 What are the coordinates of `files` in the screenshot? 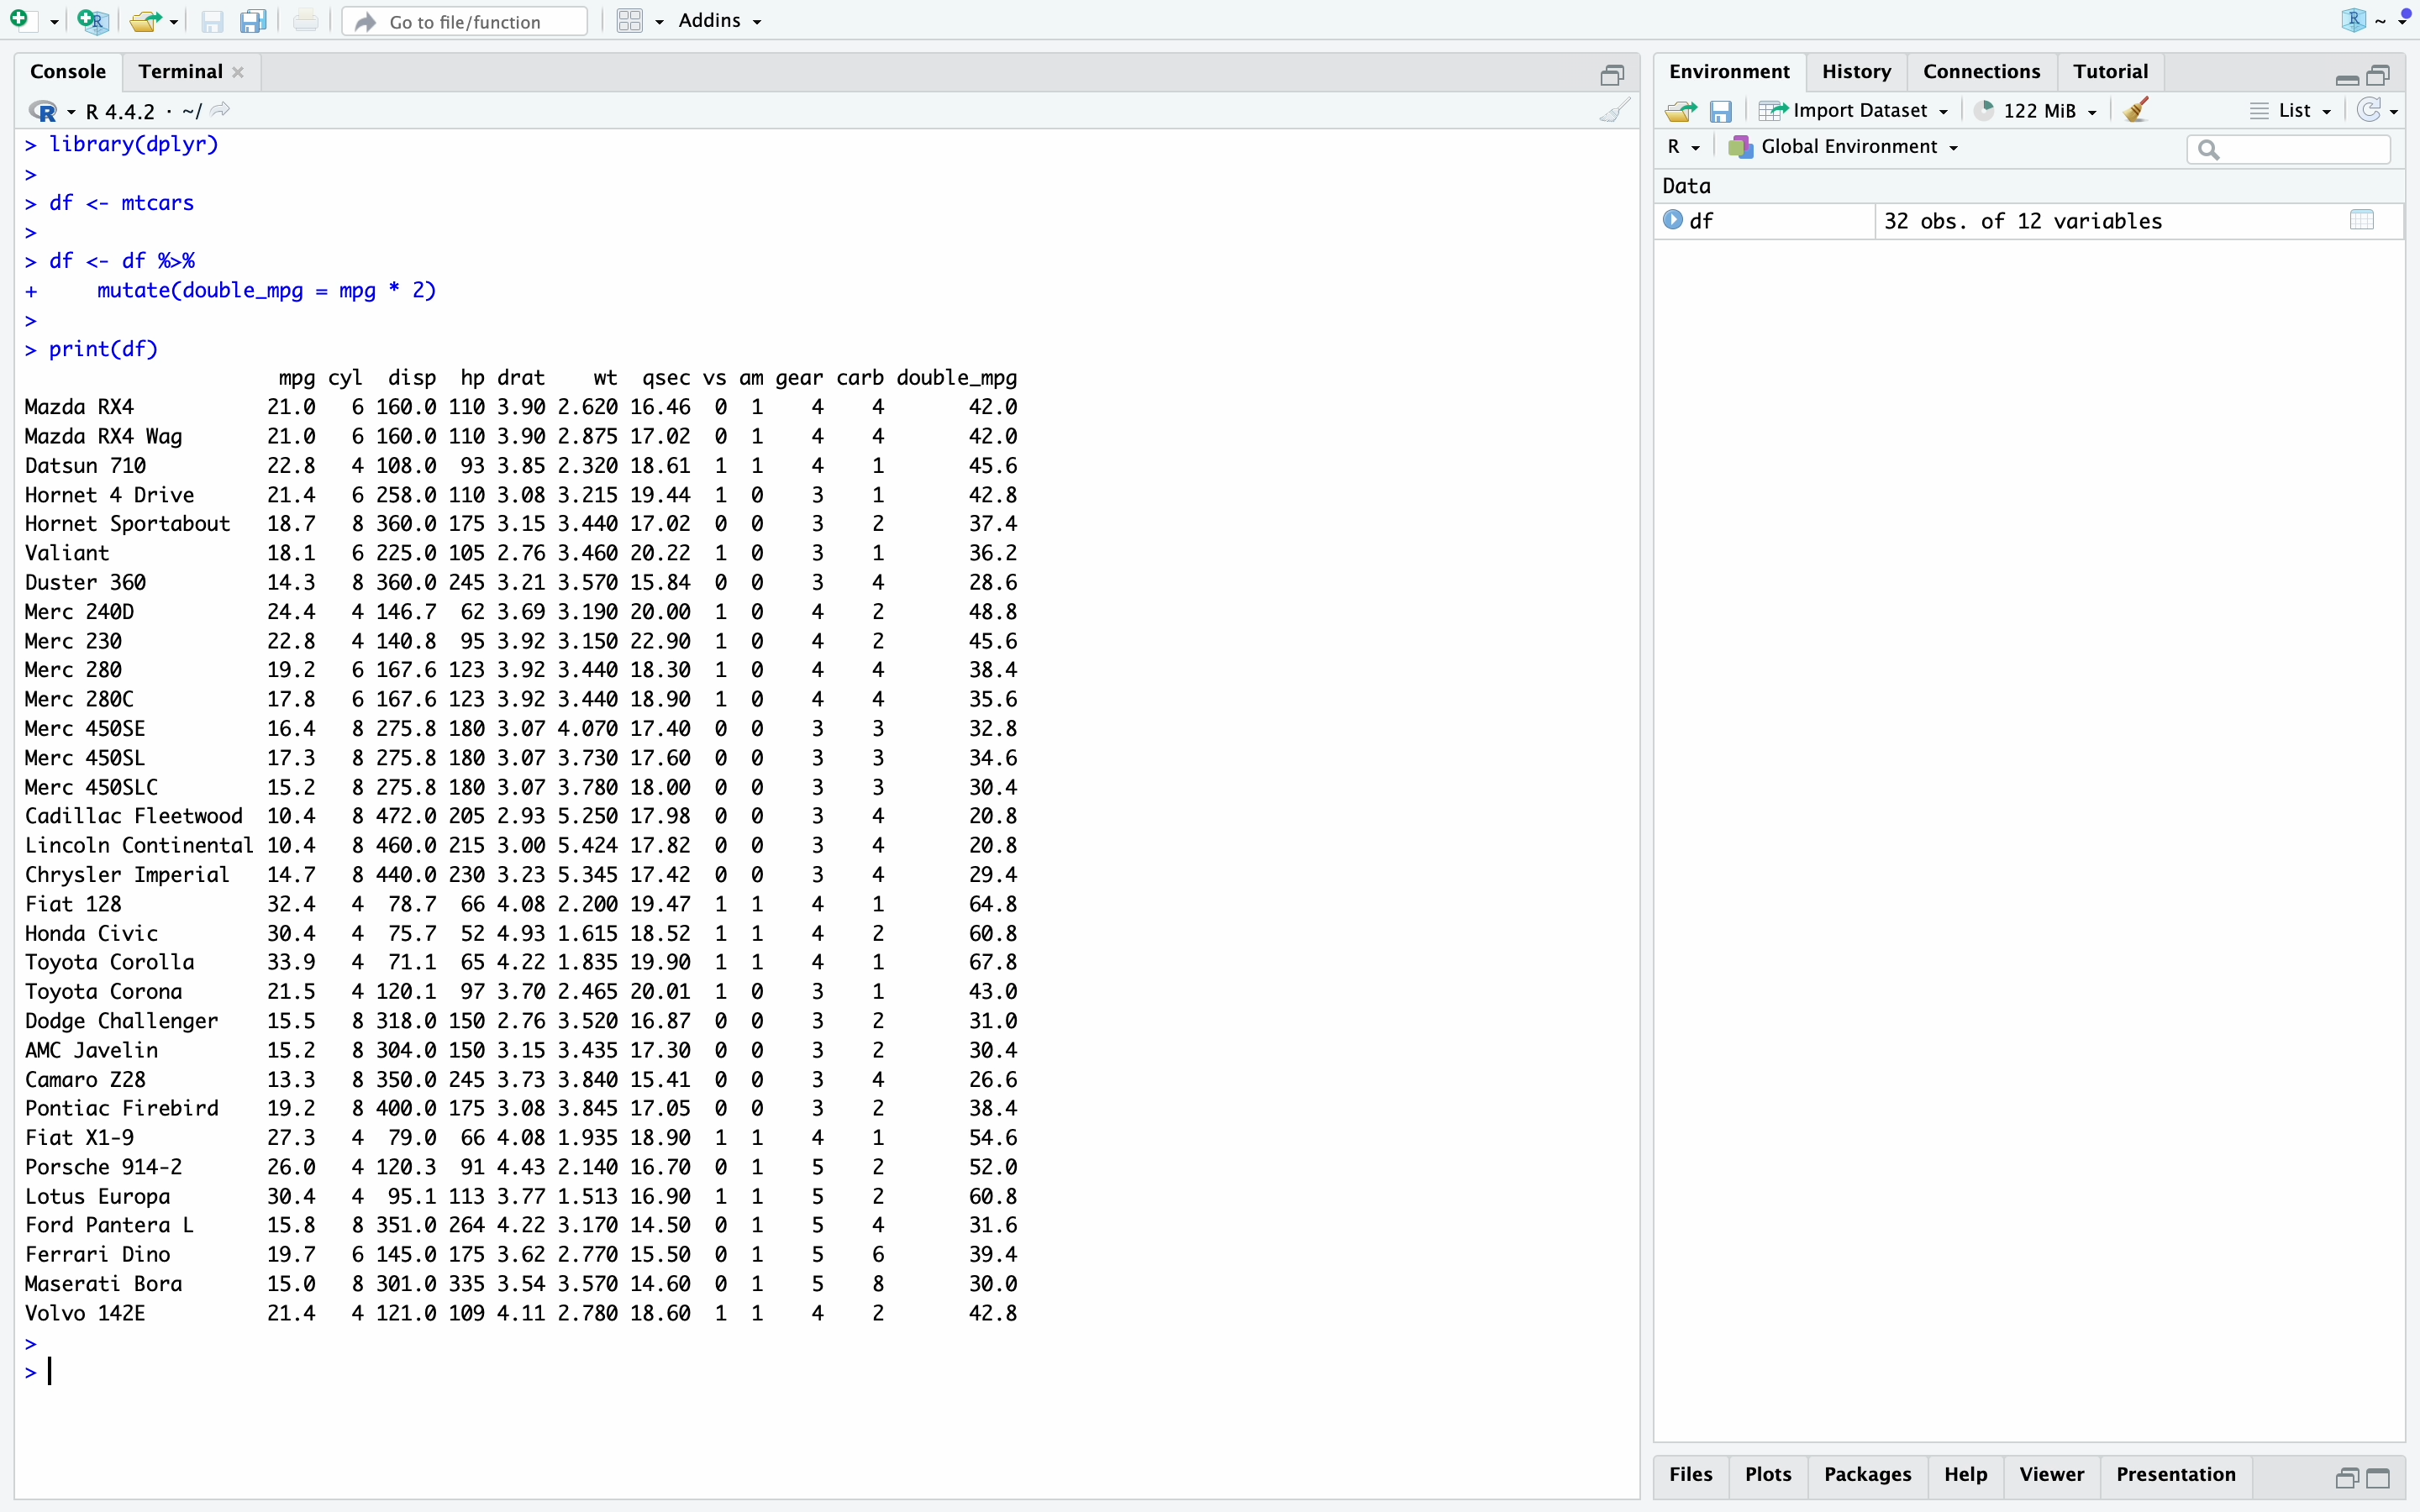 It's located at (1698, 1476).